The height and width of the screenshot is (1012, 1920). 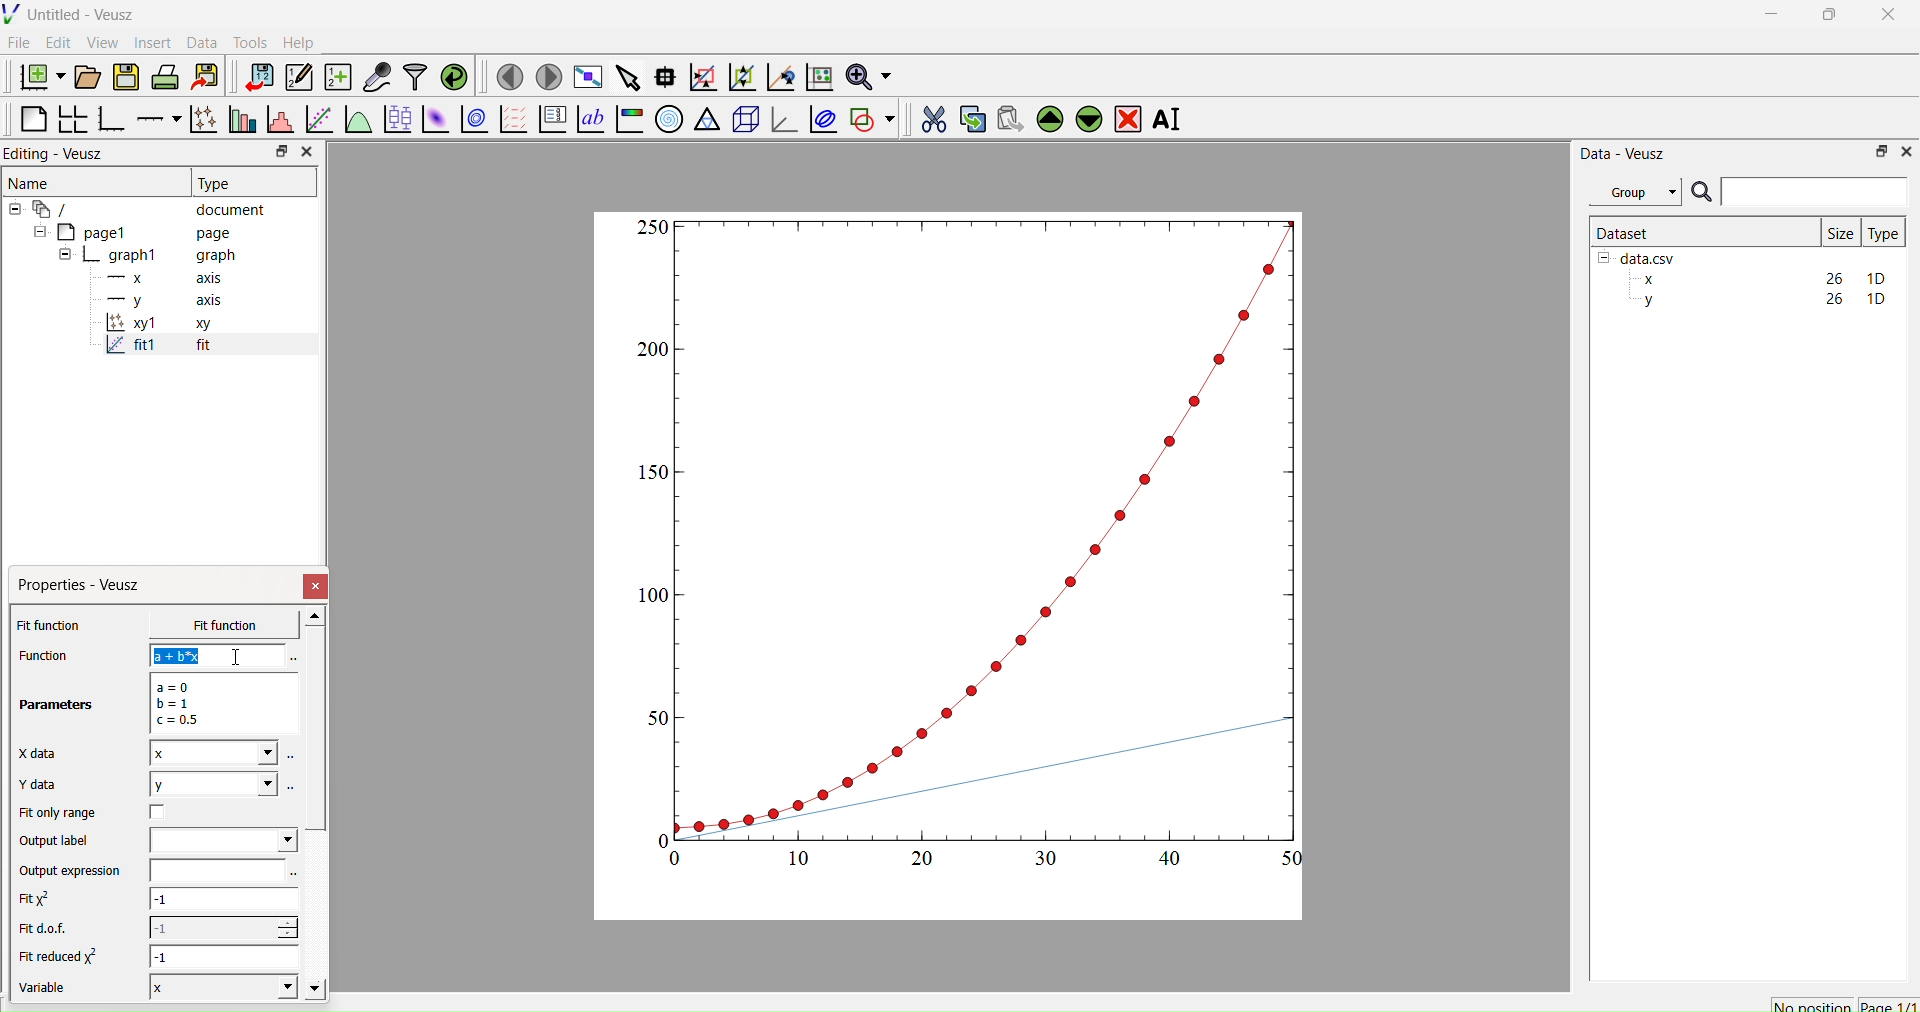 What do you see at coordinates (226, 956) in the screenshot?
I see `-1` at bounding box center [226, 956].